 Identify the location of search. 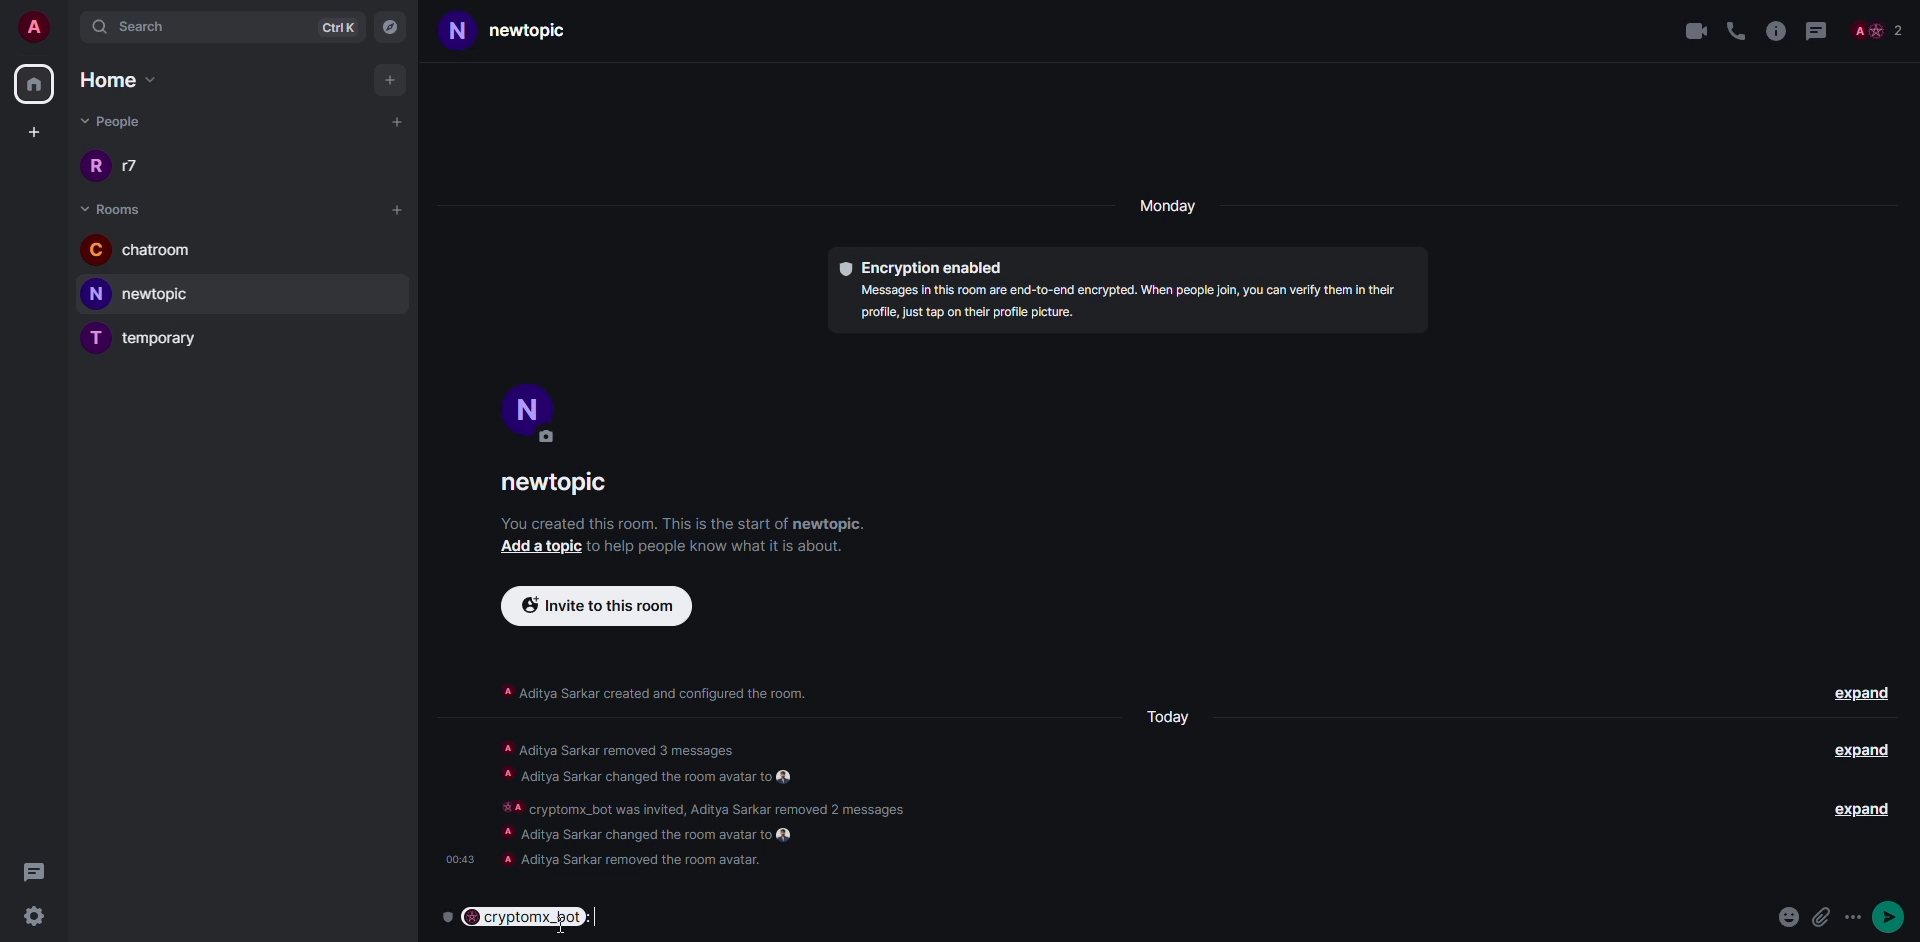
(145, 26).